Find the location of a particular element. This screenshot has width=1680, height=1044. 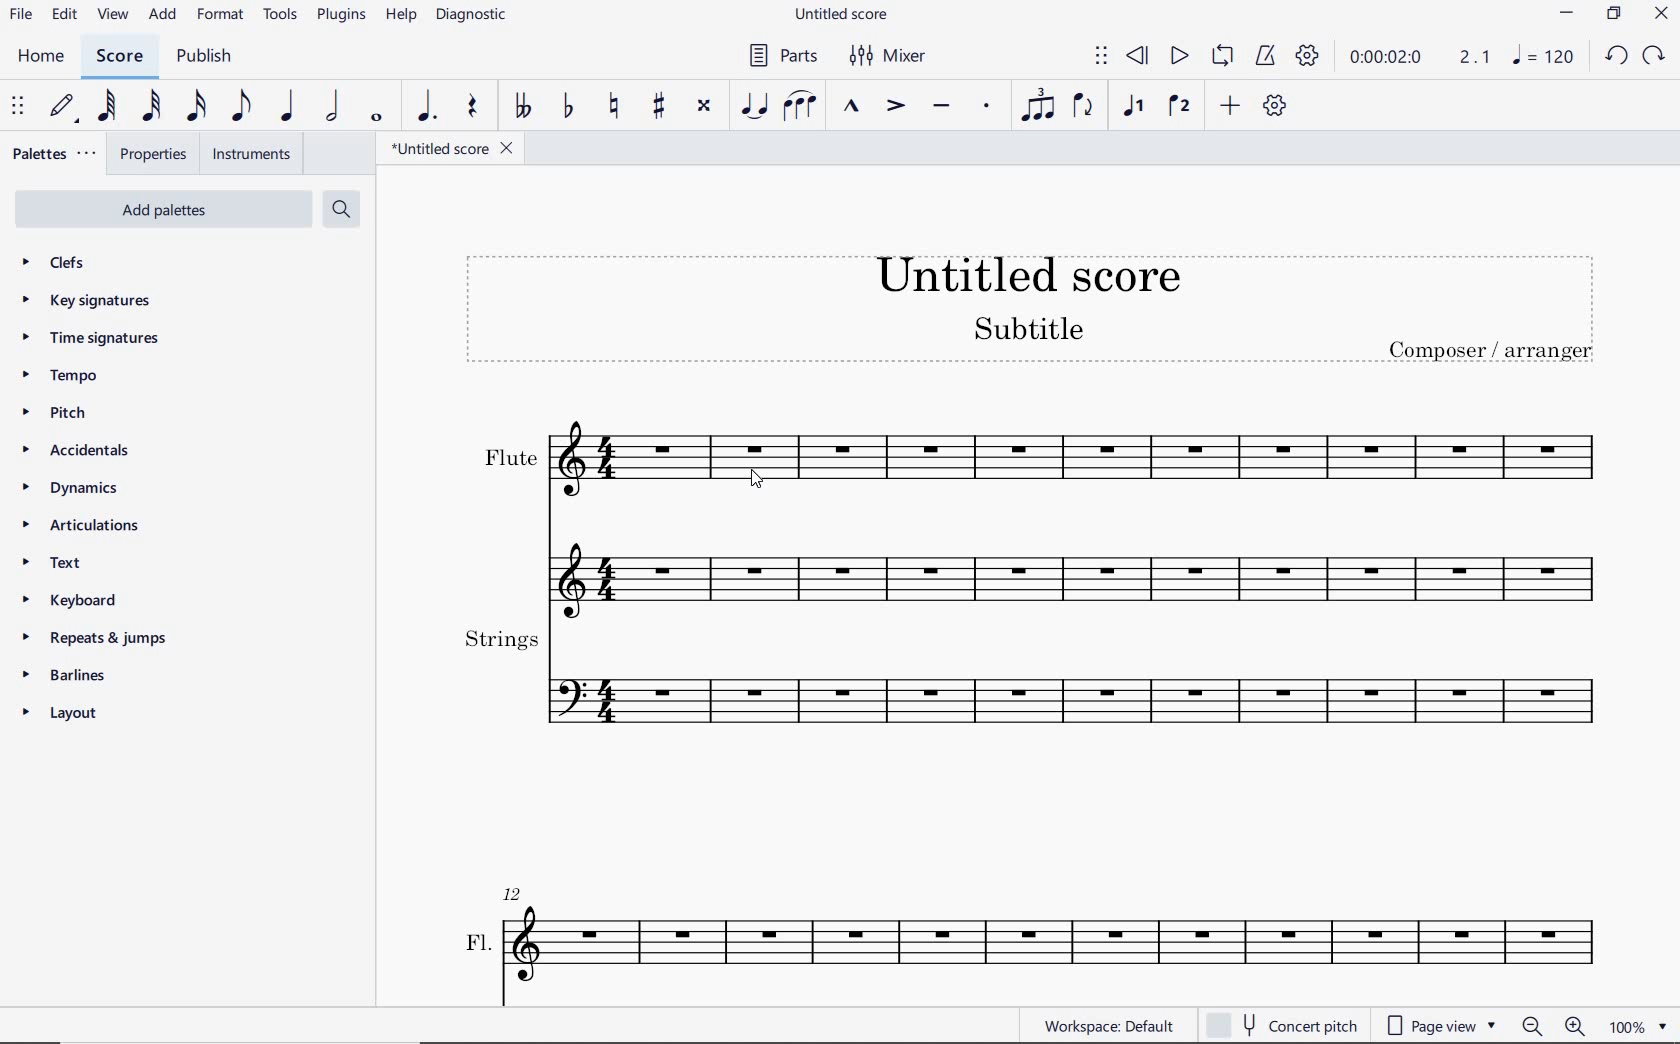

CUSTOMIZE TOOLBAR is located at coordinates (1275, 106).